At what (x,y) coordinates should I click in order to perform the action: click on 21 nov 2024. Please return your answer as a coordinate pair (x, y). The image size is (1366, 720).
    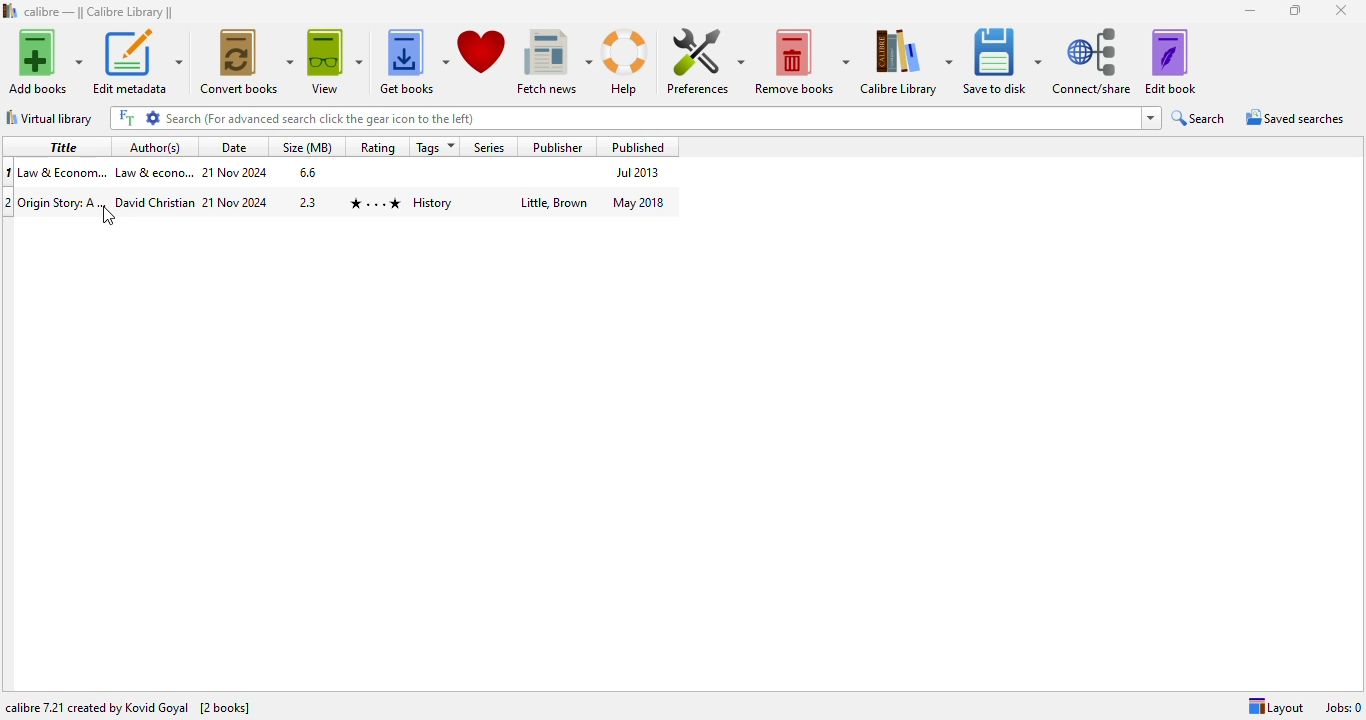
    Looking at the image, I should click on (236, 201).